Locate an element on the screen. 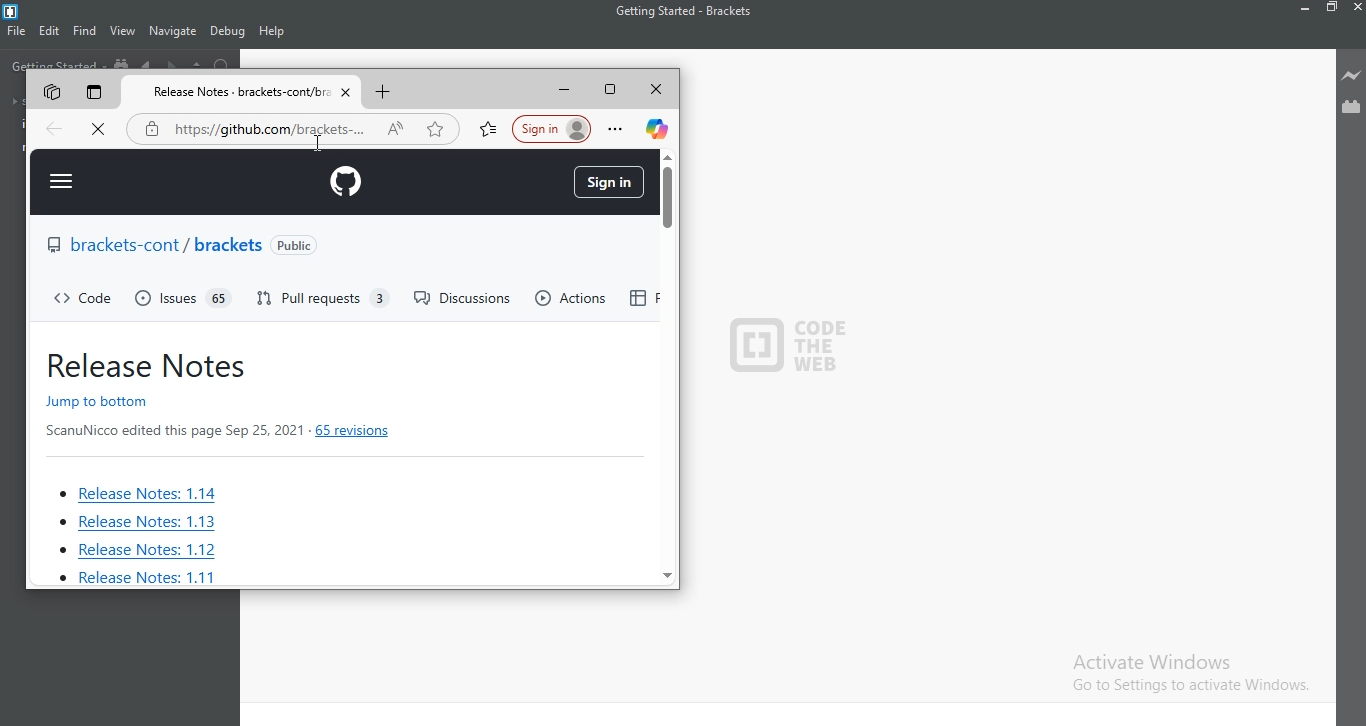 Image resolution: width=1366 pixels, height=726 pixels. previous page is located at coordinates (58, 131).